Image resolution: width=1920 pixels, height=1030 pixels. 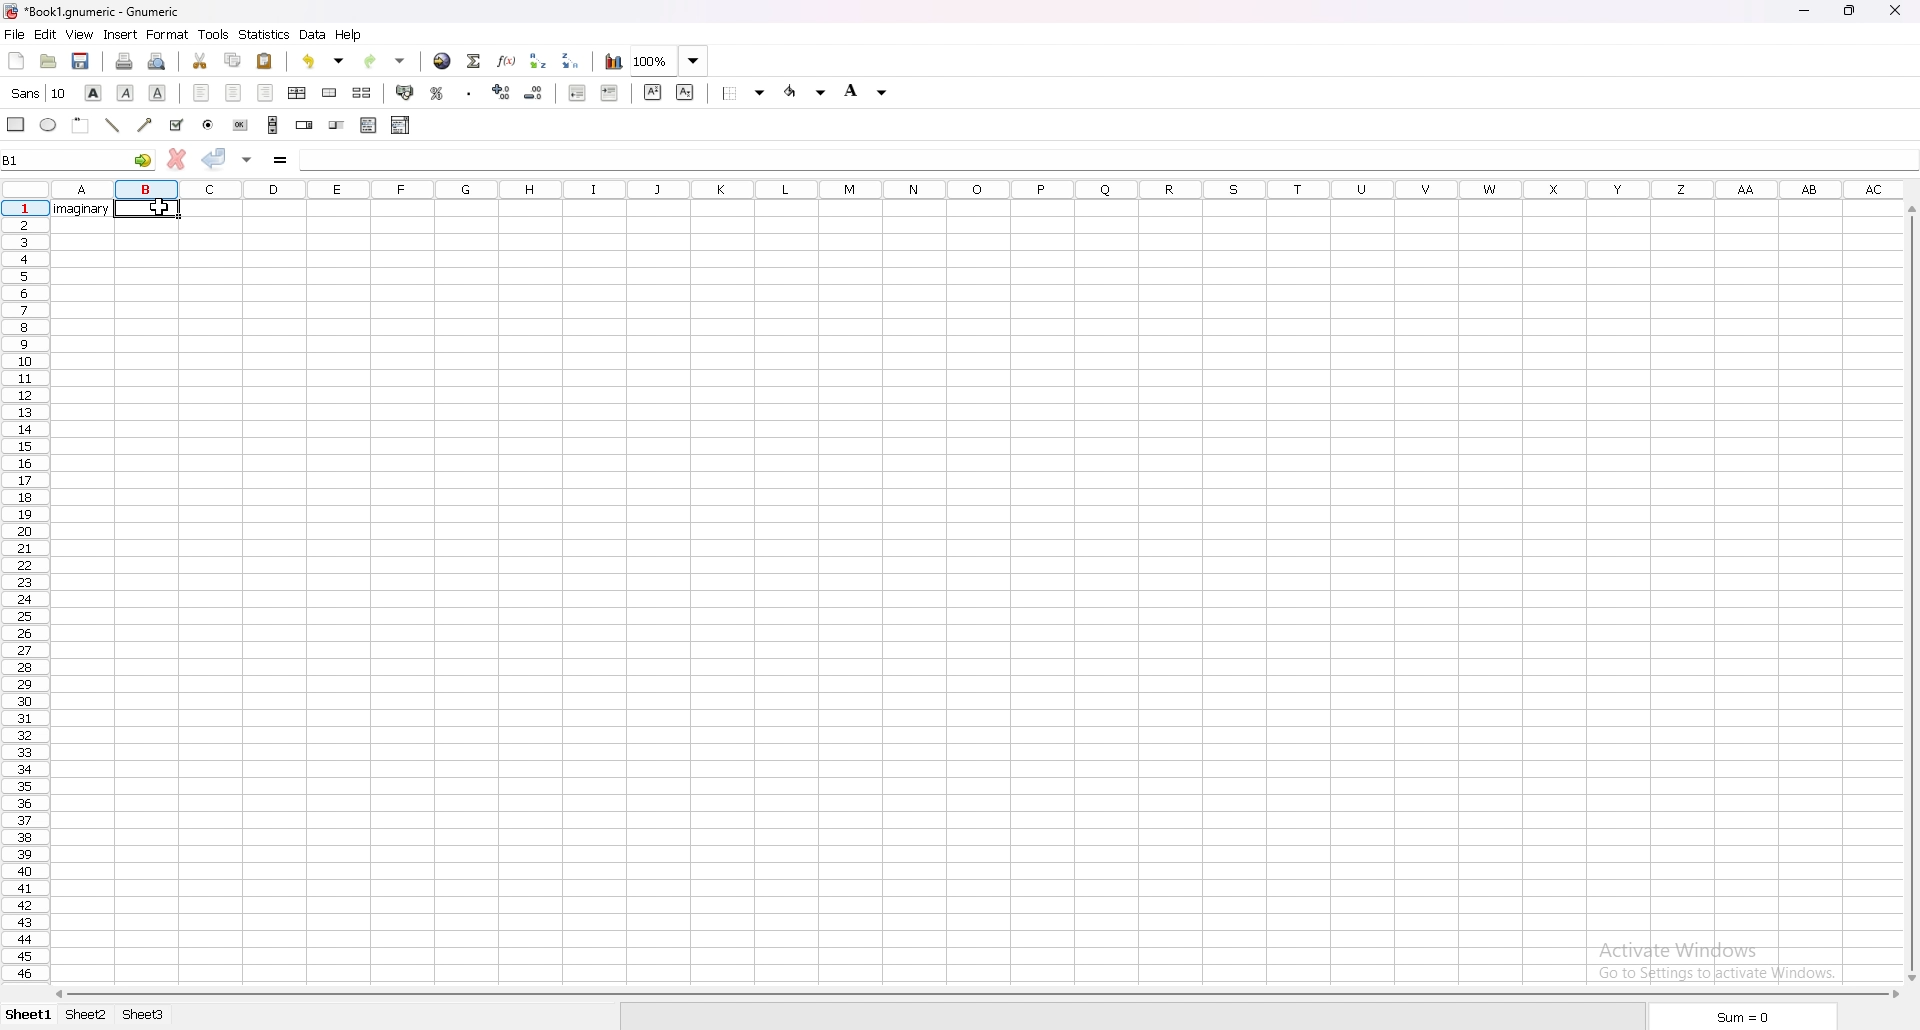 I want to click on edit, so click(x=45, y=34).